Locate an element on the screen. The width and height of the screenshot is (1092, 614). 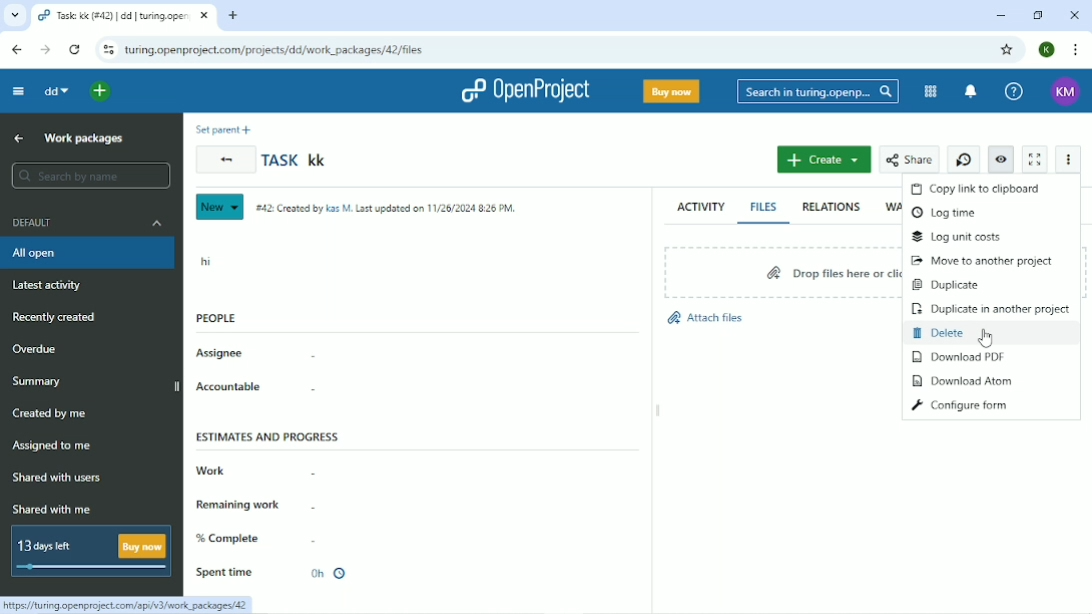
Latest activity is located at coordinates (46, 286).